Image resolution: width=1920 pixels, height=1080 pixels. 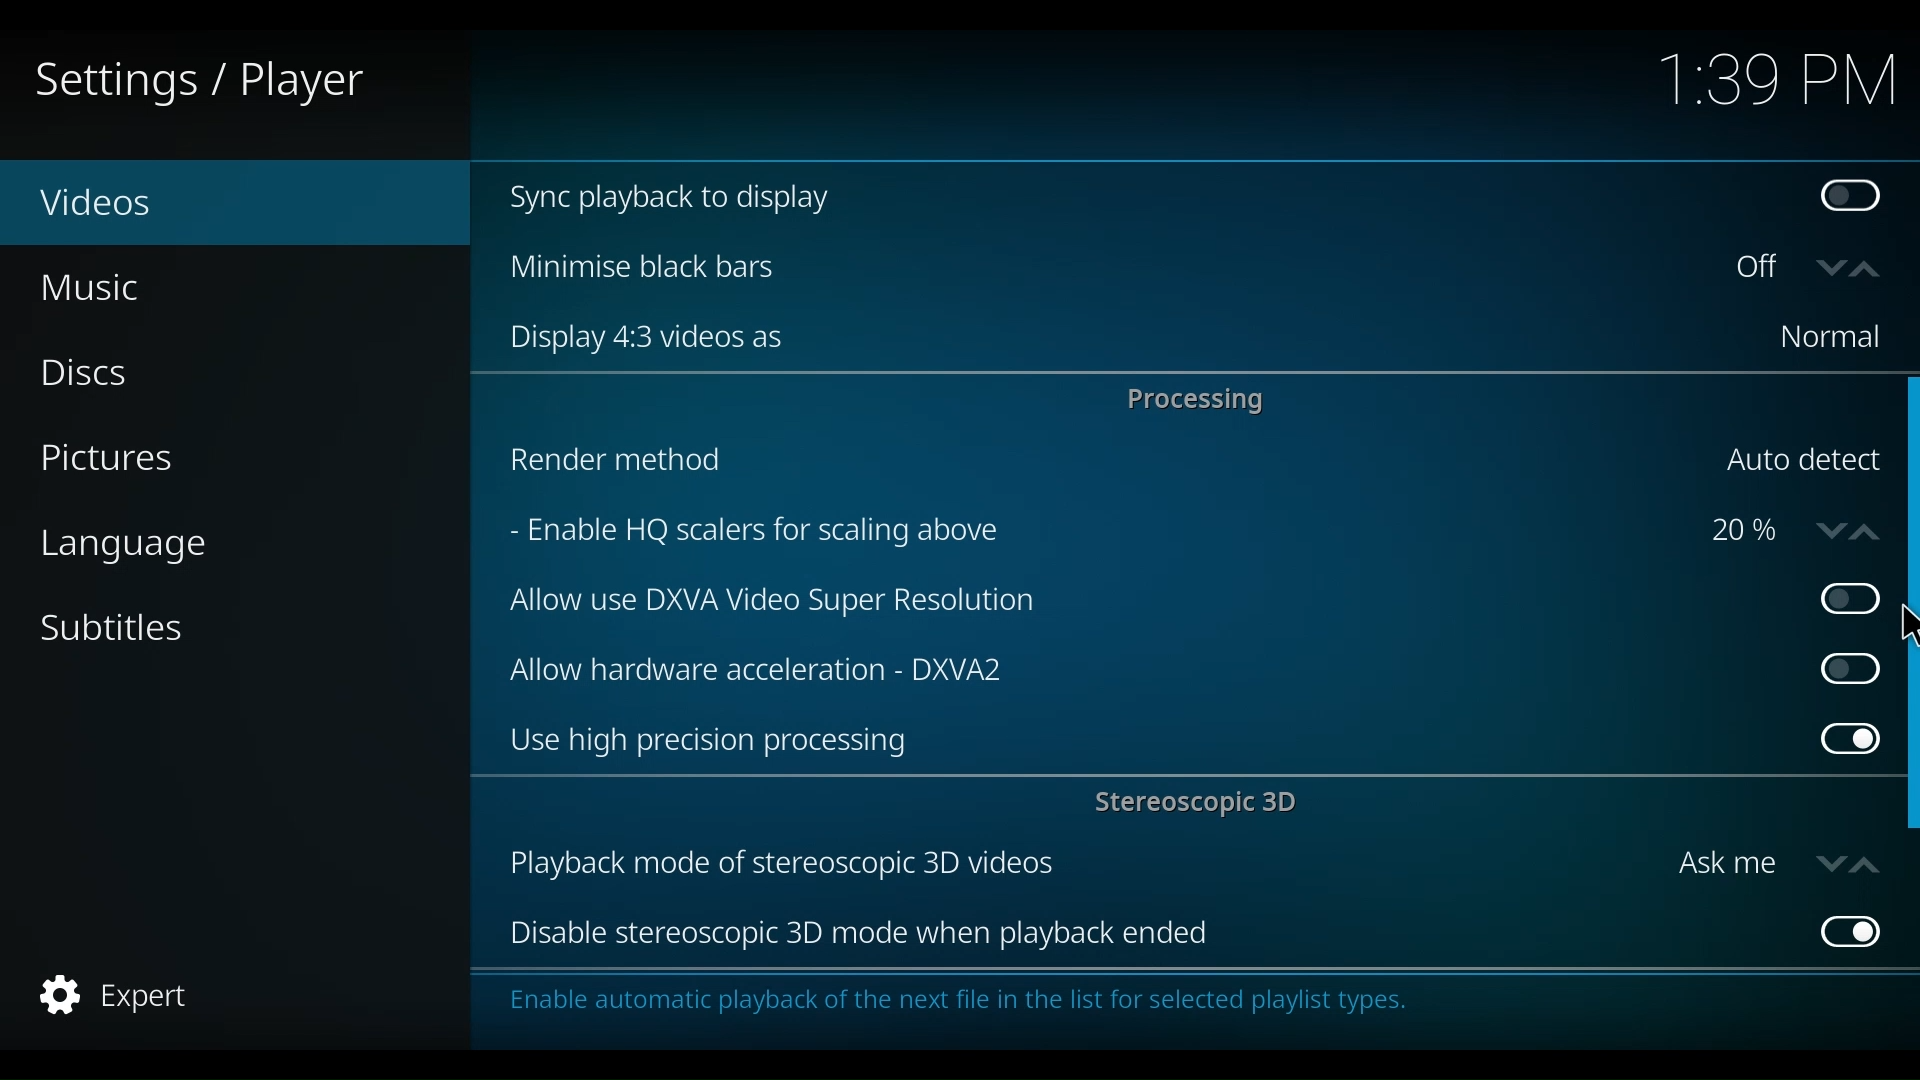 I want to click on Allow hardware acceleration -DXVA2, so click(x=1139, y=667).